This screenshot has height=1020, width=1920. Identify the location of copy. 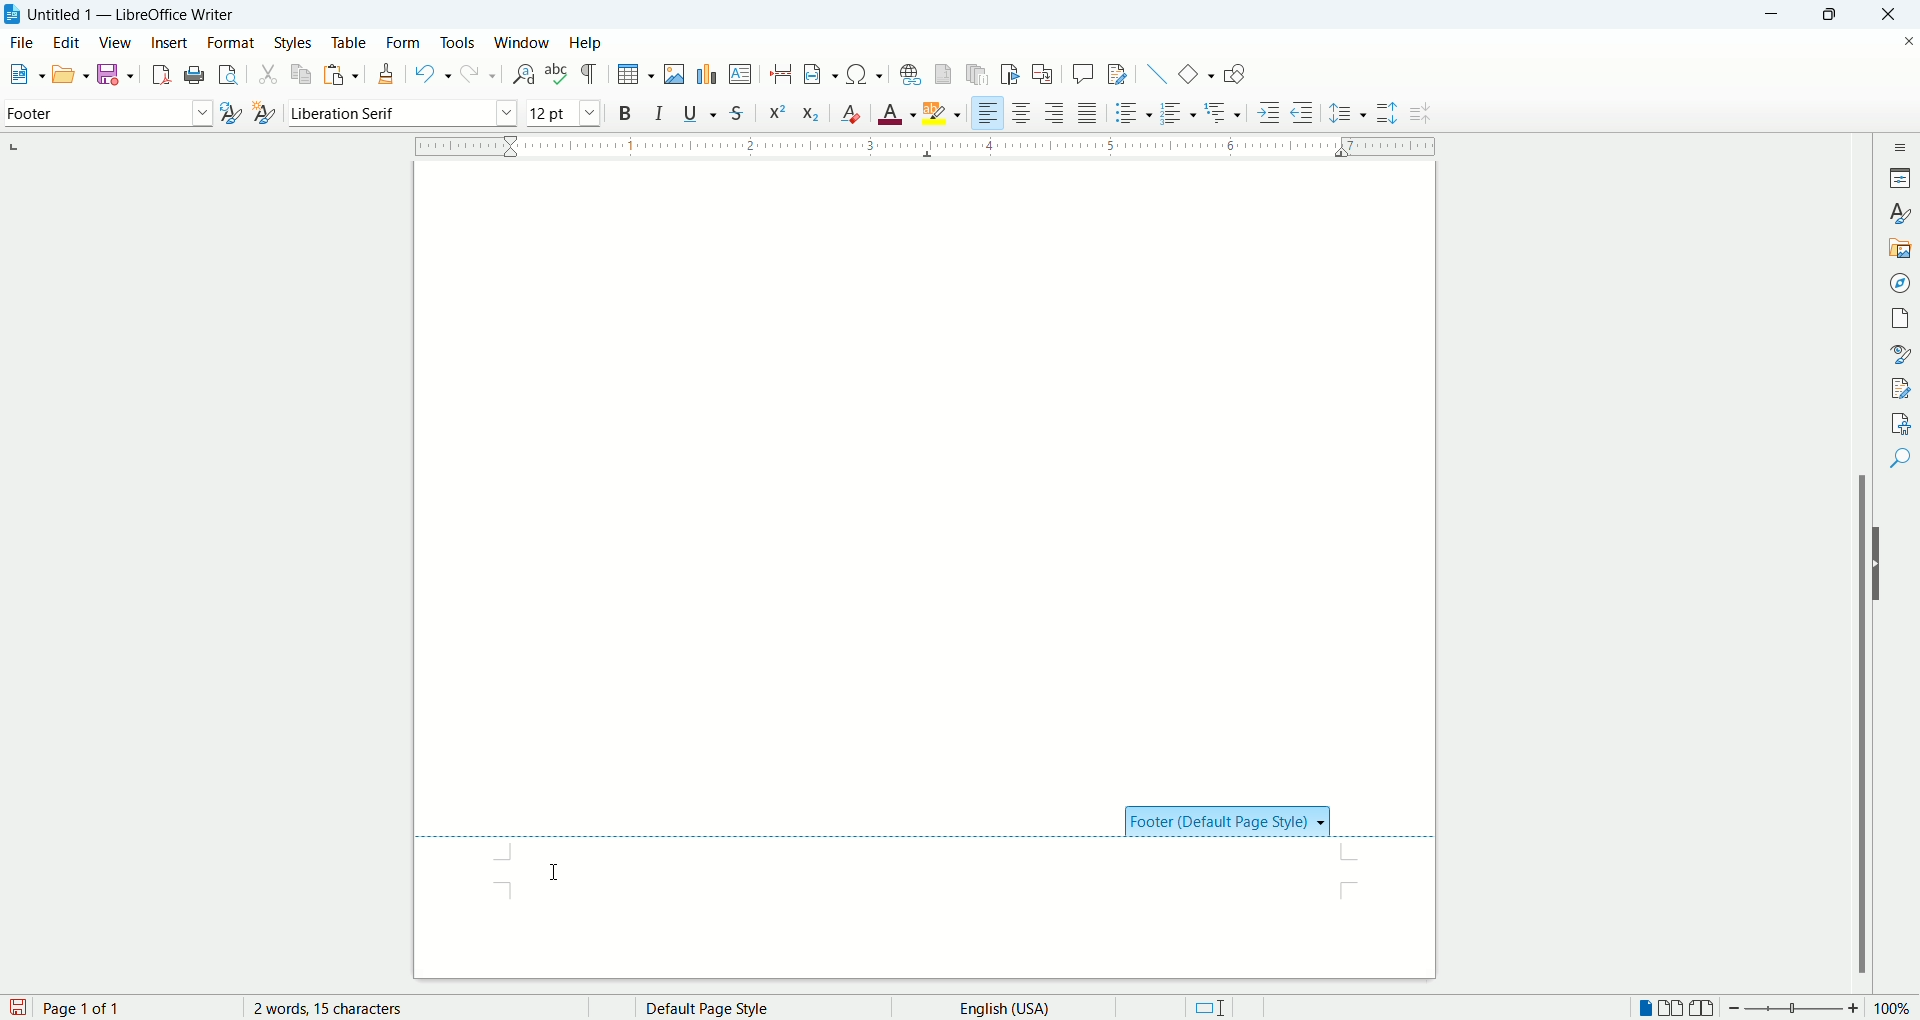
(303, 73).